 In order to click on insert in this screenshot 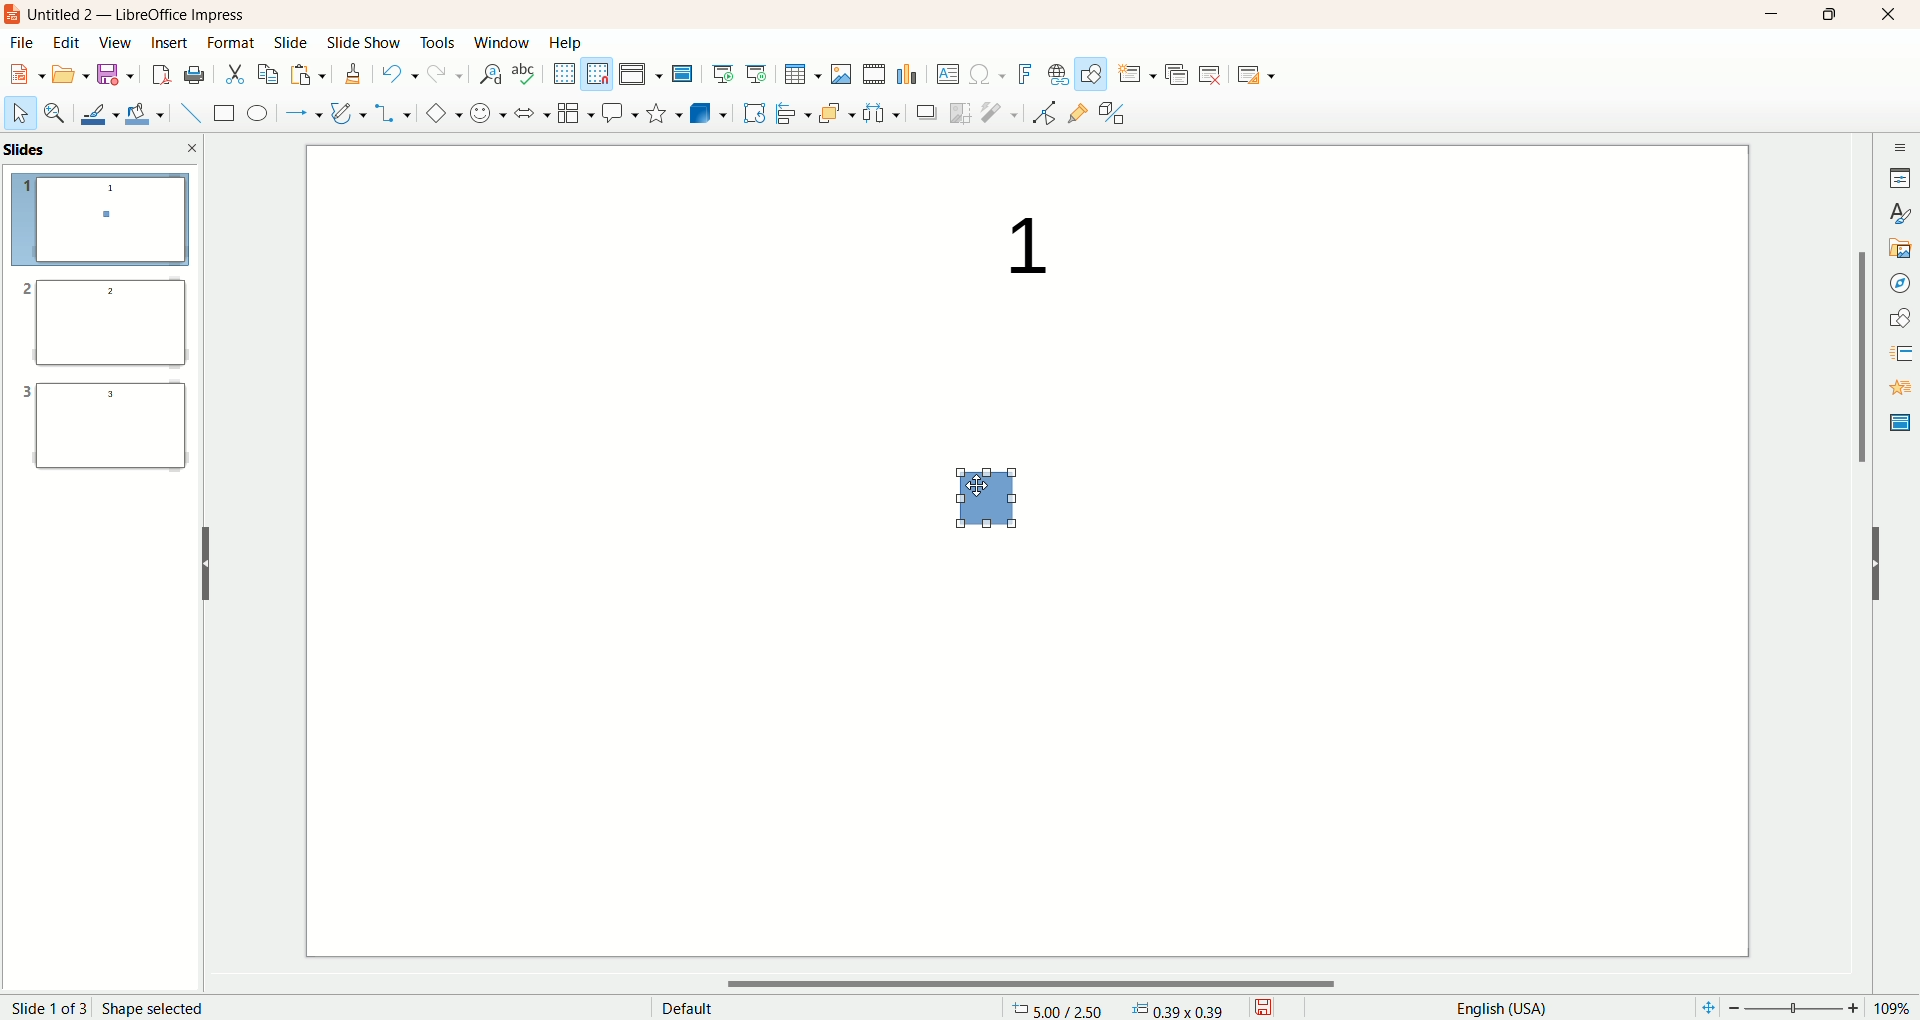, I will do `click(168, 43)`.